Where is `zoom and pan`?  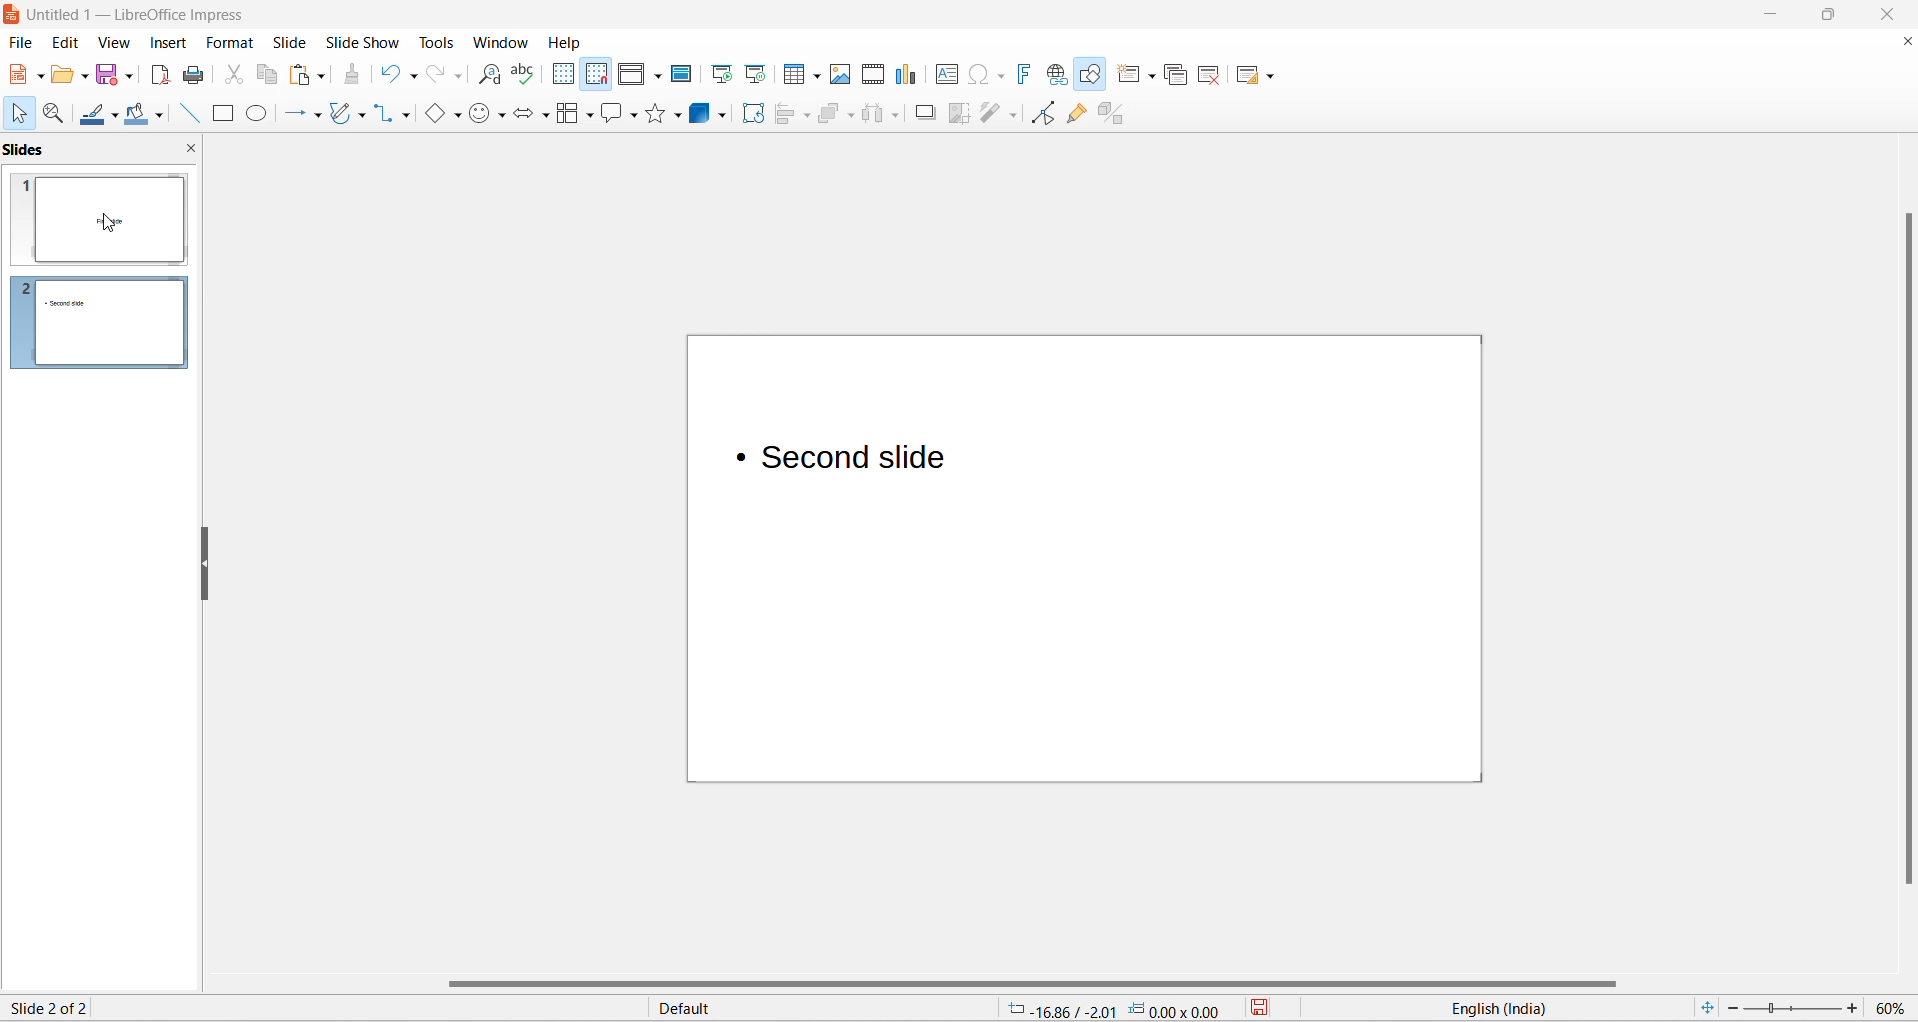 zoom and pan is located at coordinates (55, 113).